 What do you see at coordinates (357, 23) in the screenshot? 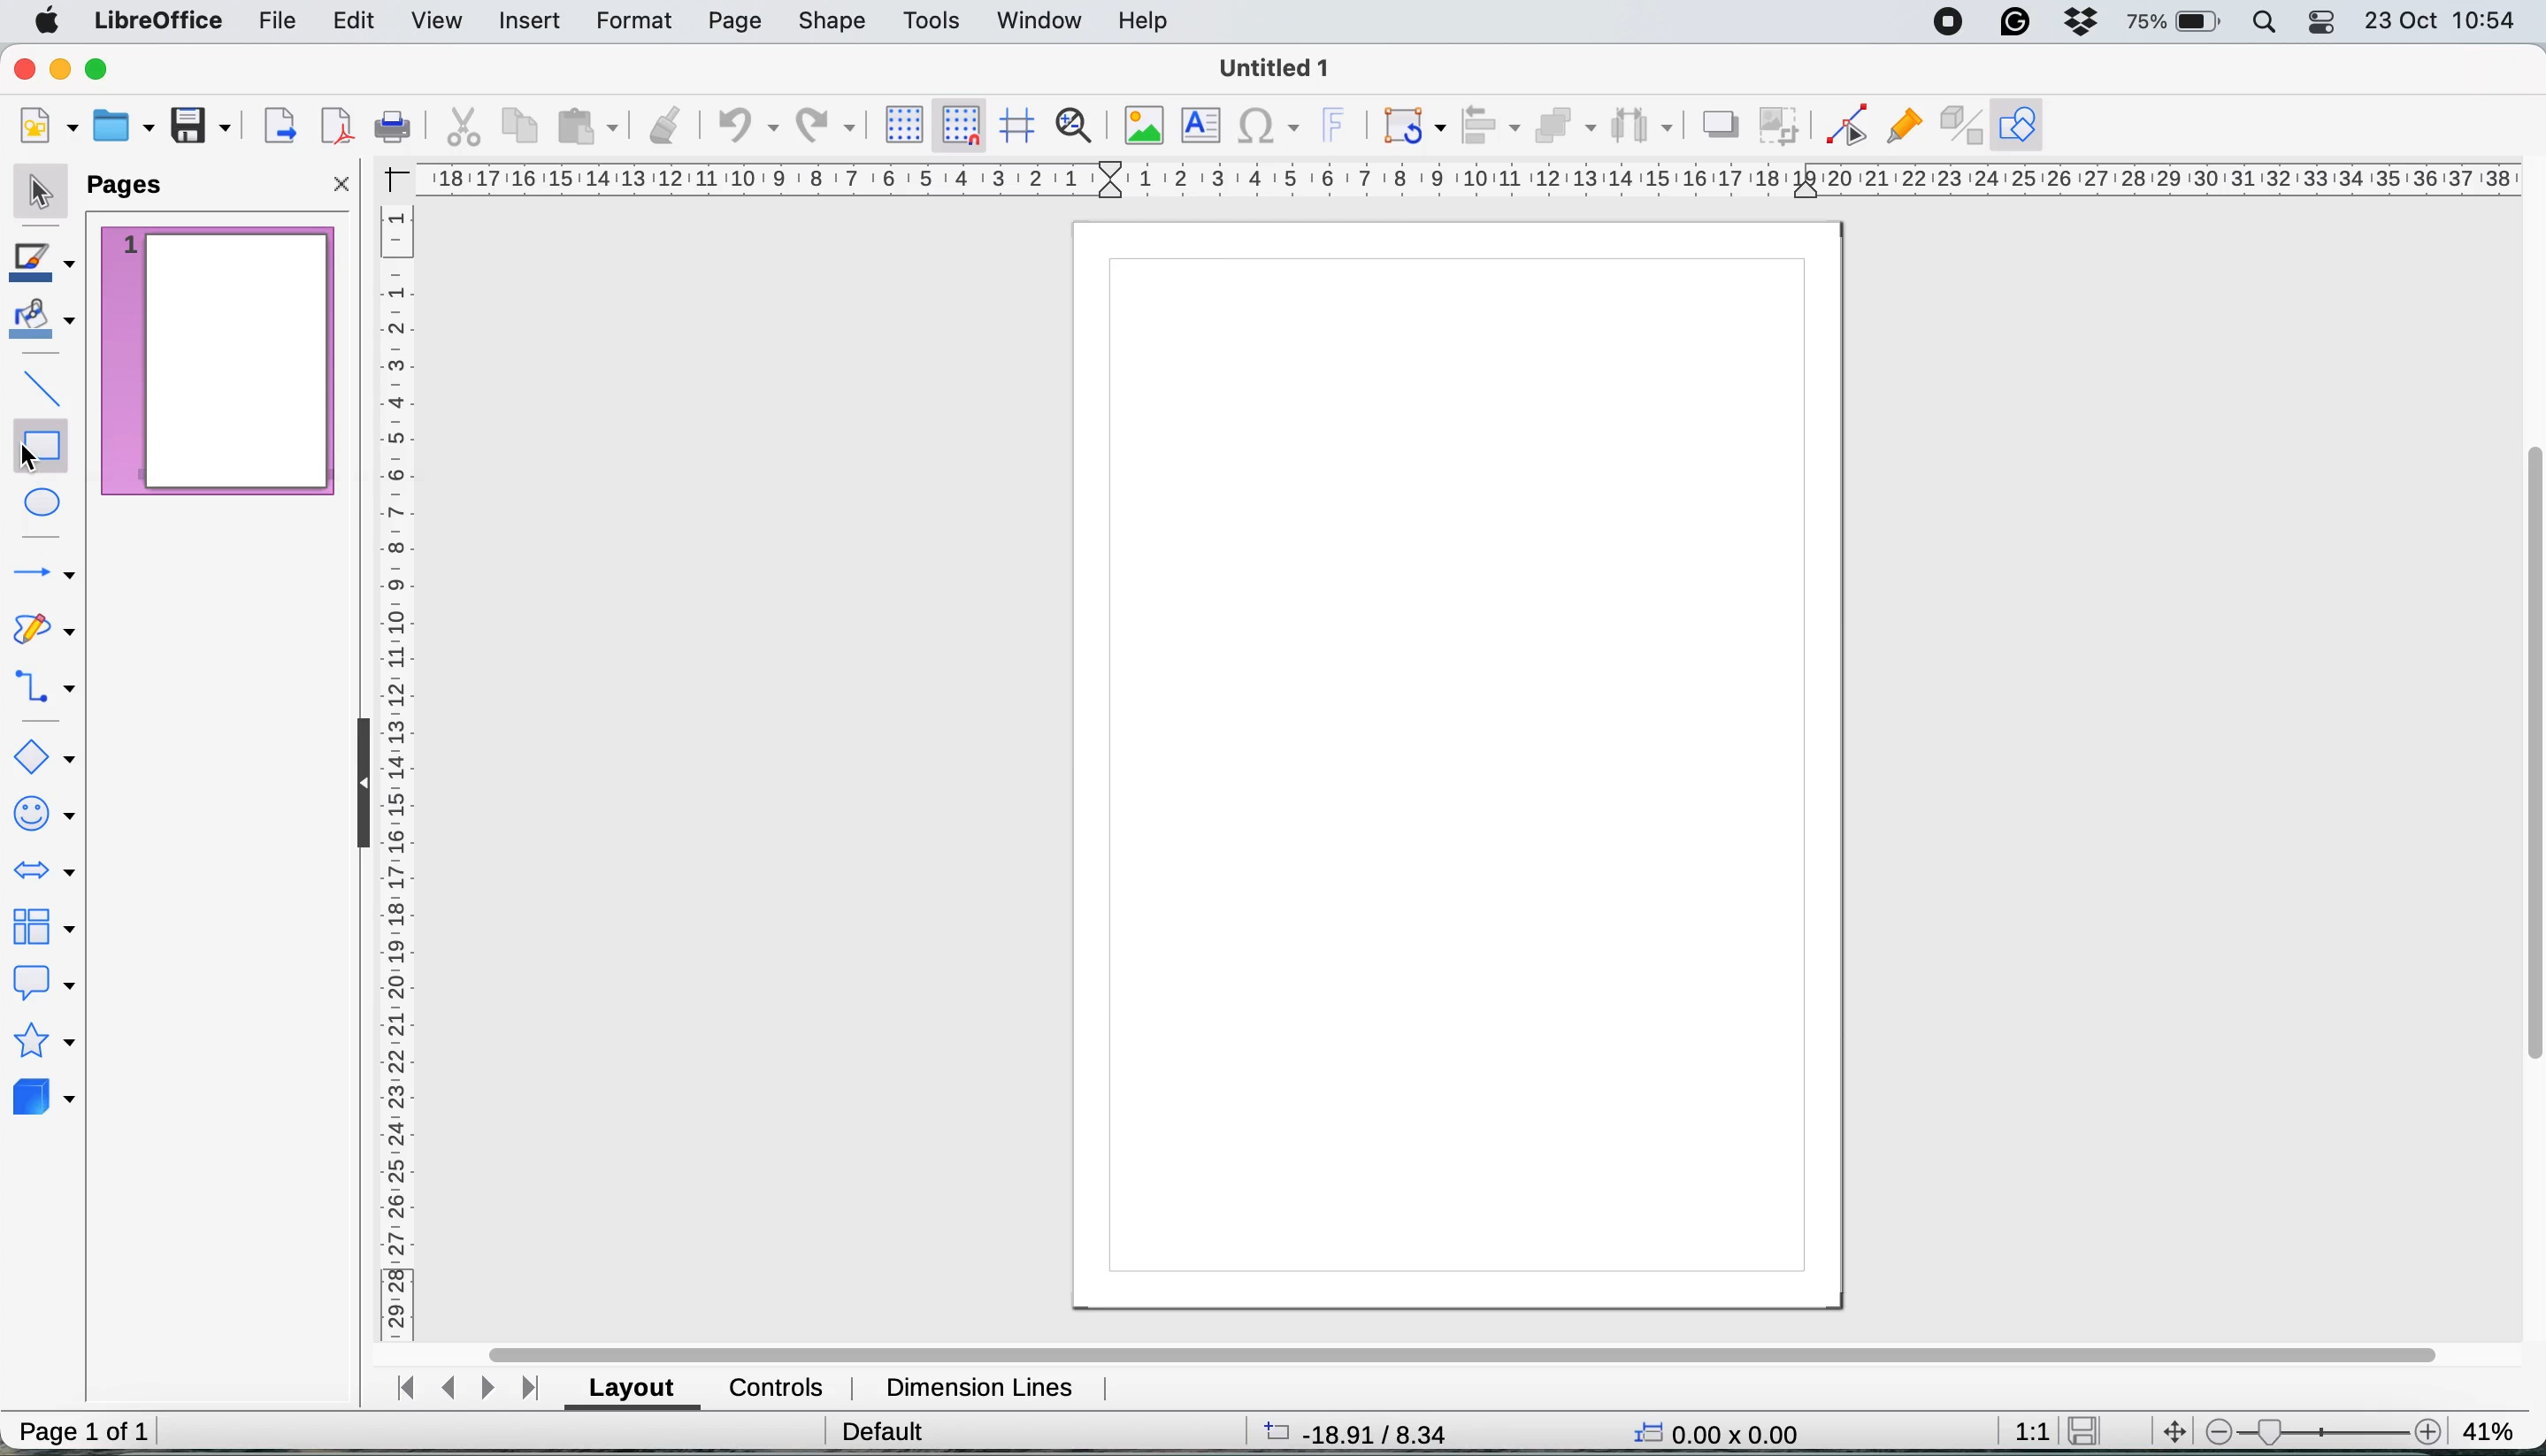
I see `edit` at bounding box center [357, 23].